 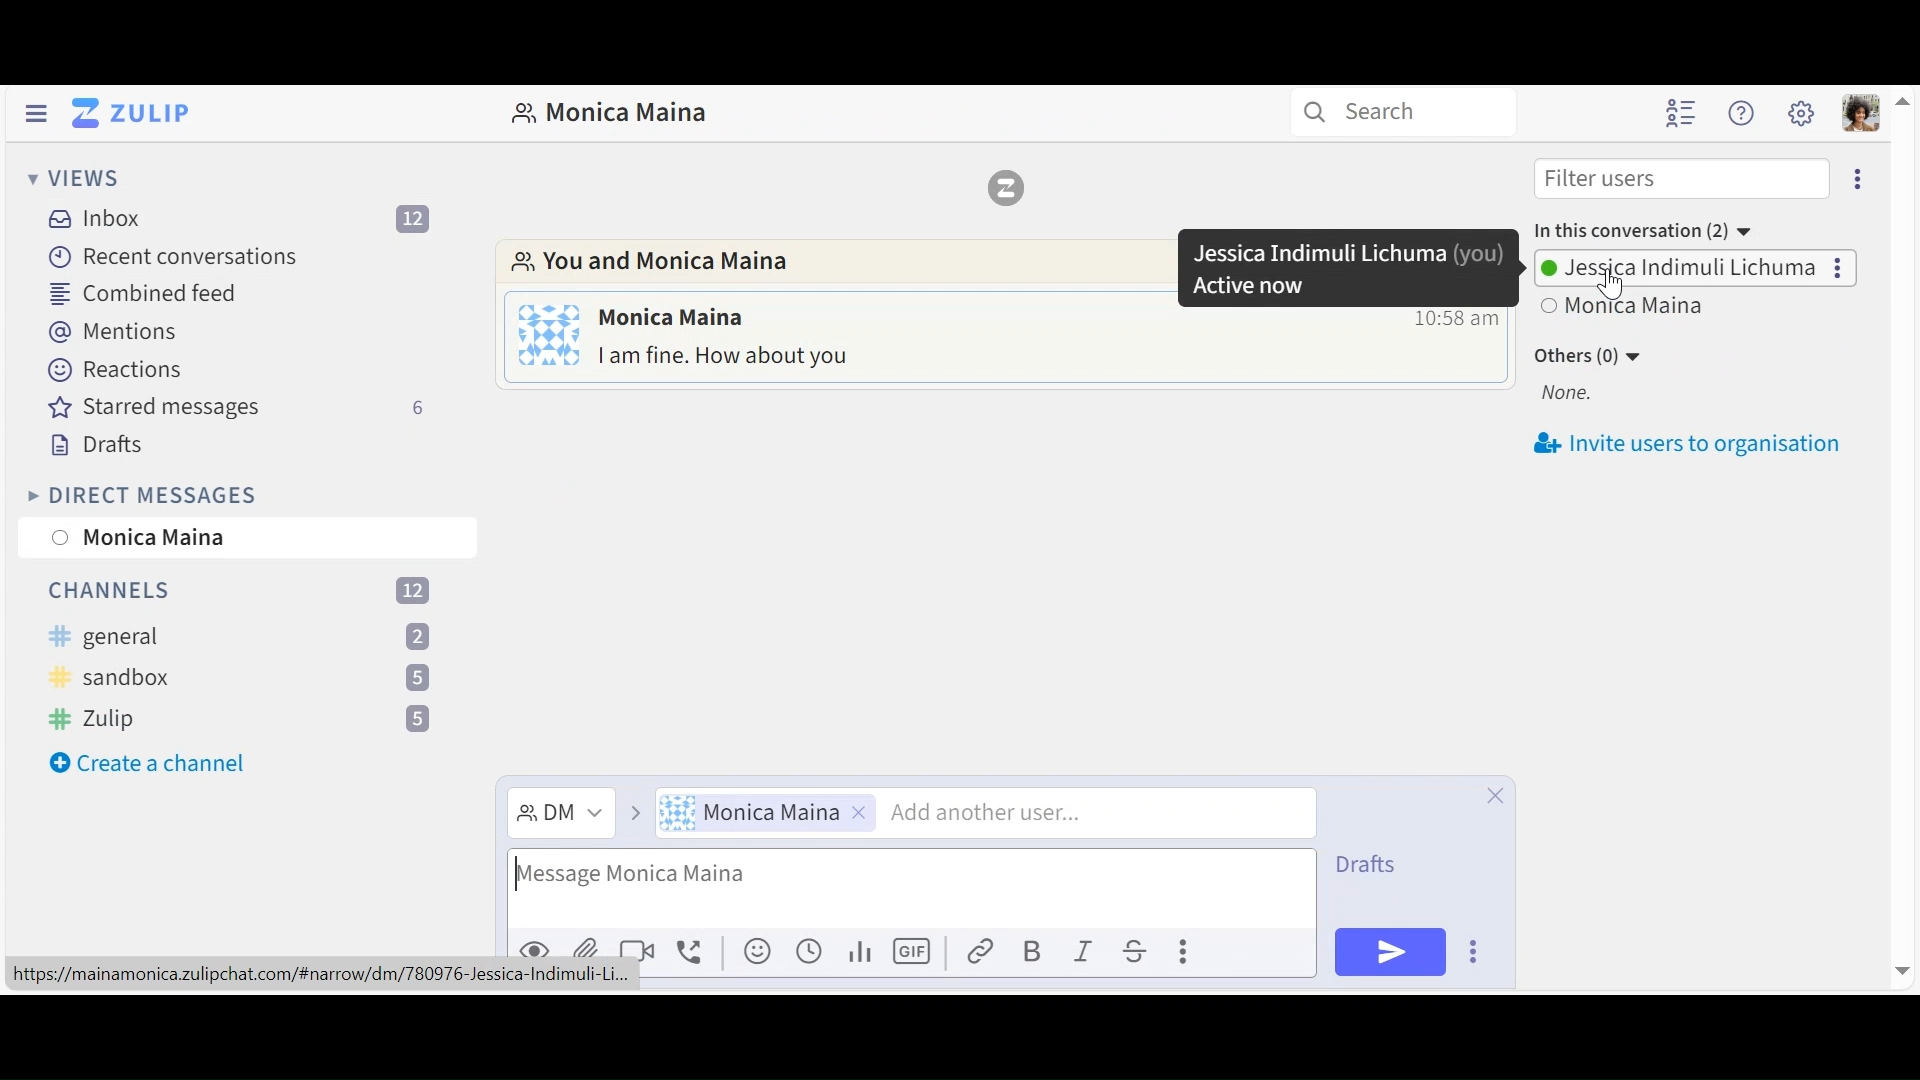 What do you see at coordinates (178, 258) in the screenshot?
I see `Recent Conversations` at bounding box center [178, 258].